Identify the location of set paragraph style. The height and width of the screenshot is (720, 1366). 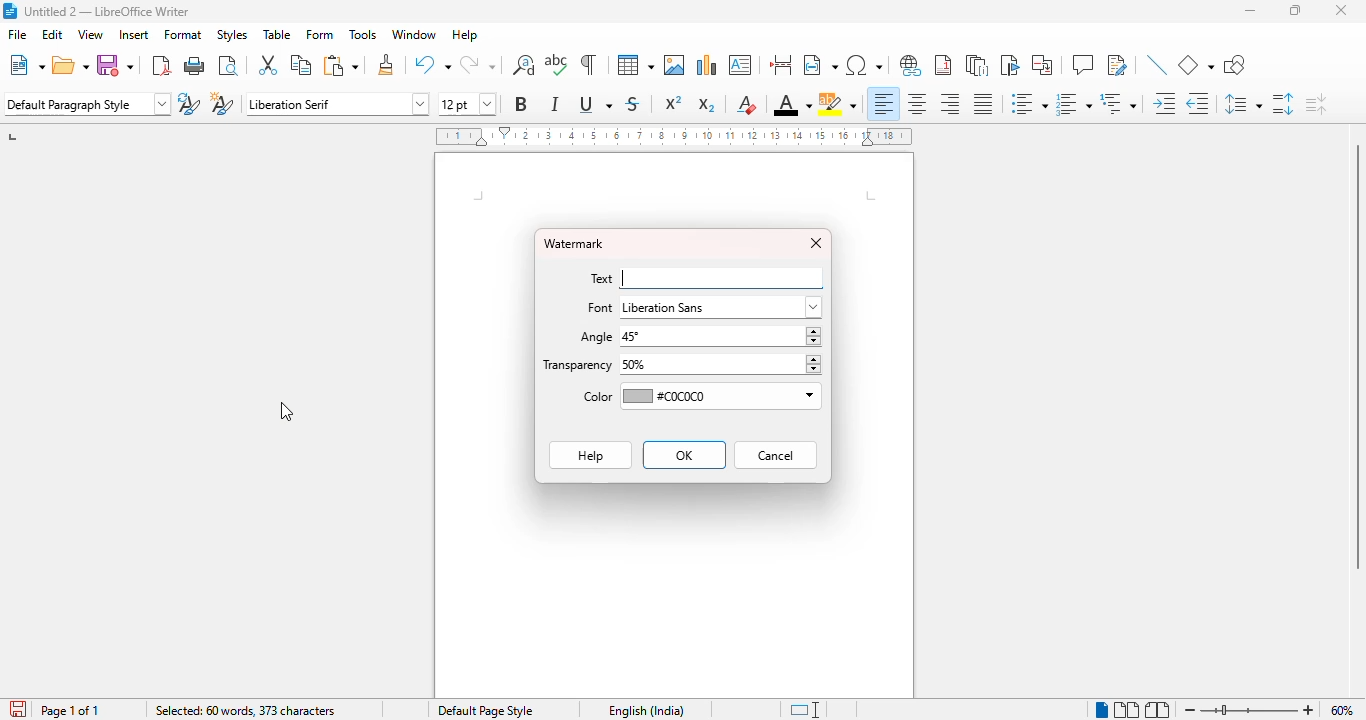
(87, 104).